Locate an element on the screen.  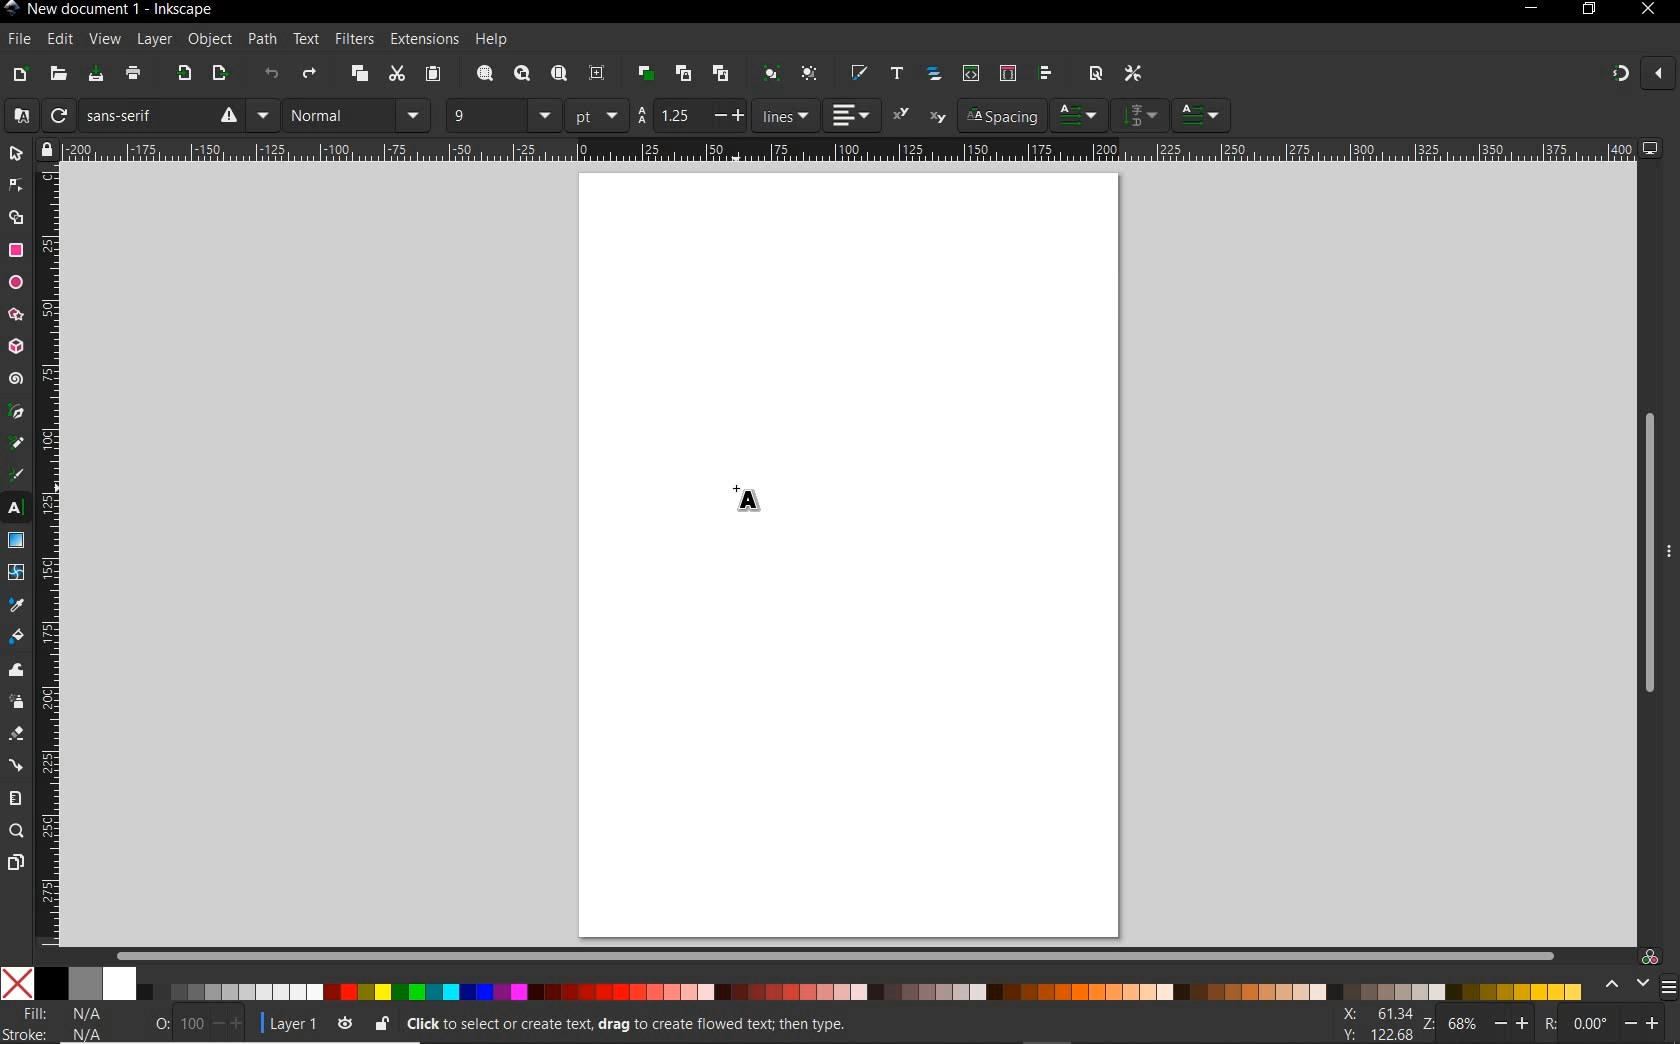
68 is located at coordinates (1463, 1023).